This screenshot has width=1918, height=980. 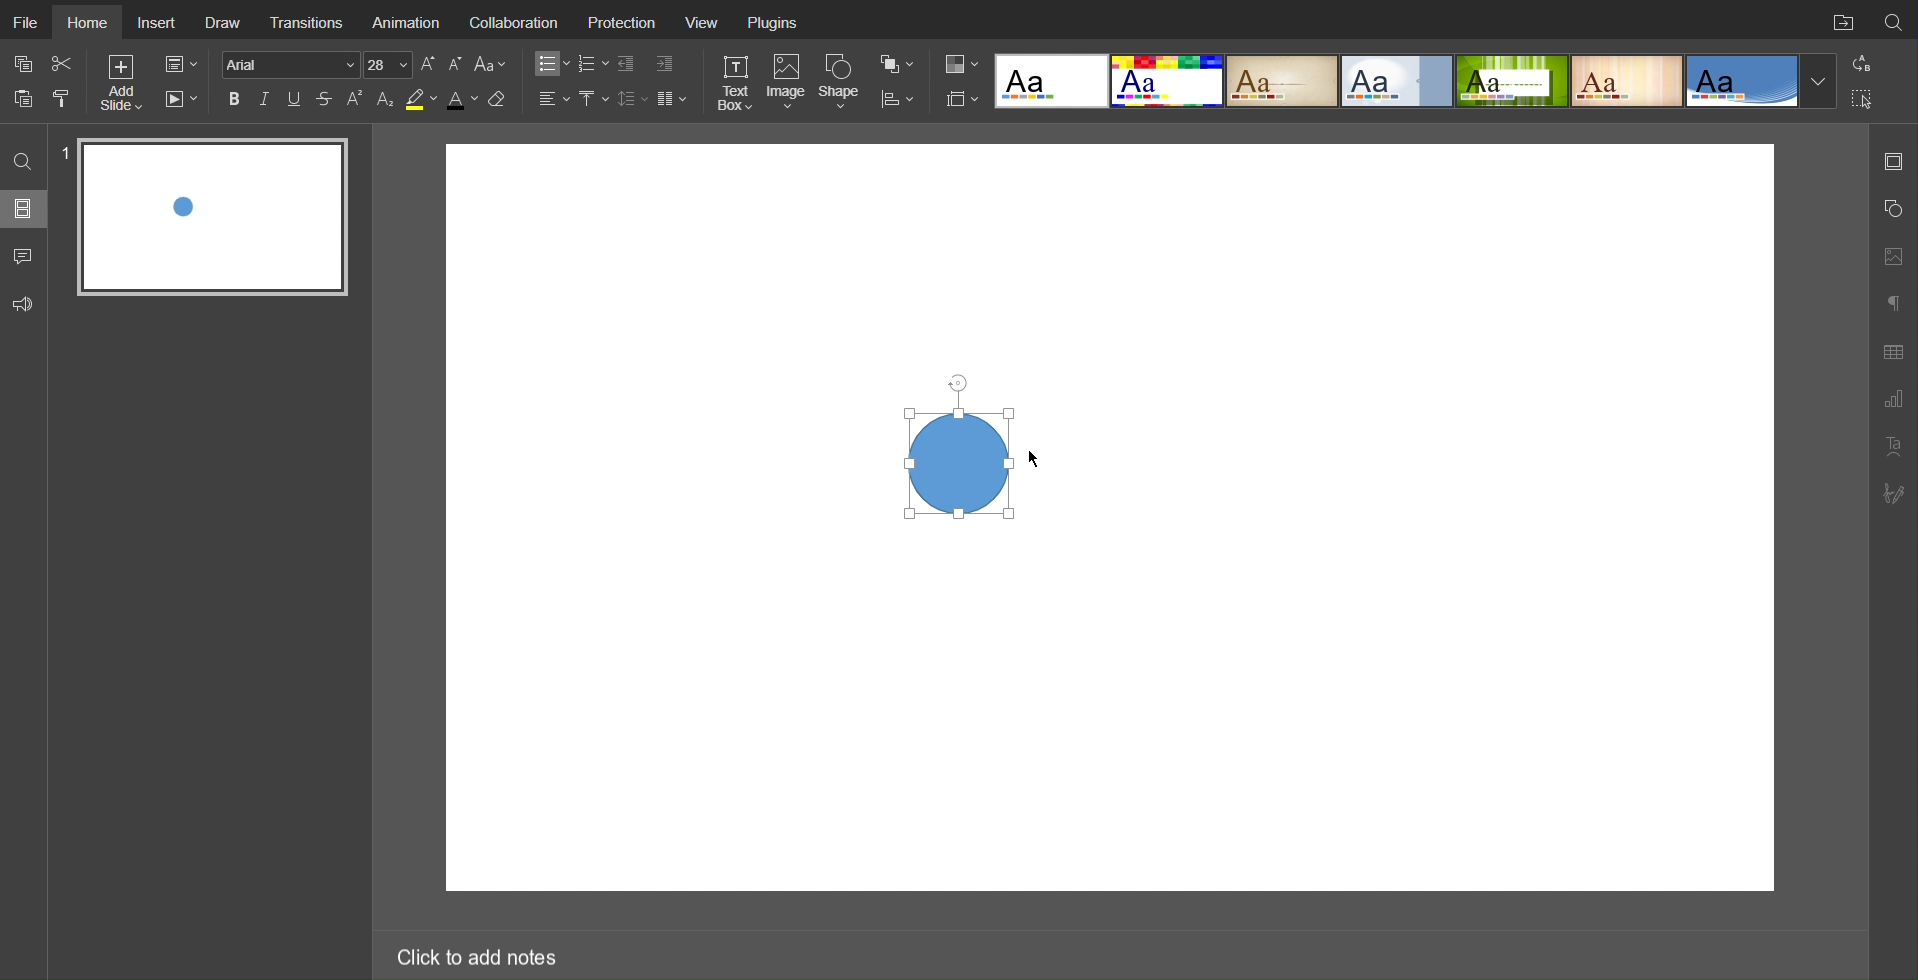 What do you see at coordinates (66, 149) in the screenshot?
I see `slide number` at bounding box center [66, 149].